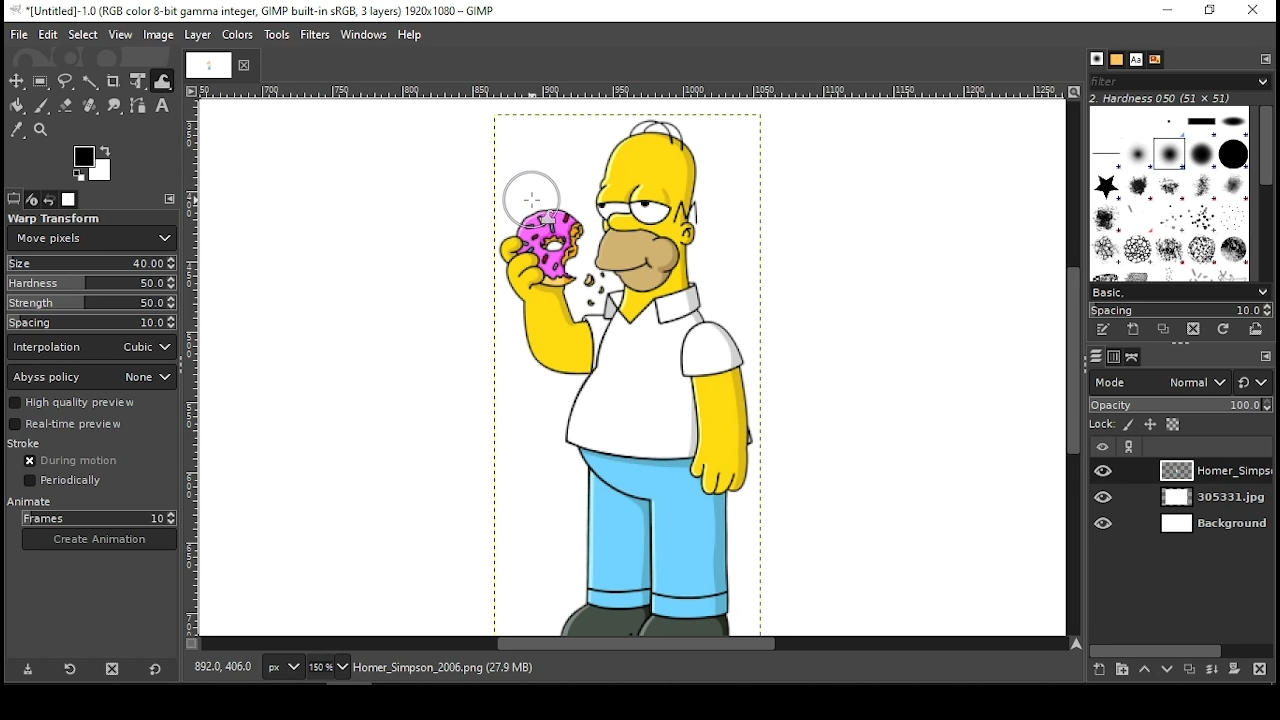 The image size is (1280, 720). What do you see at coordinates (191, 368) in the screenshot?
I see `vertical scale` at bounding box center [191, 368].